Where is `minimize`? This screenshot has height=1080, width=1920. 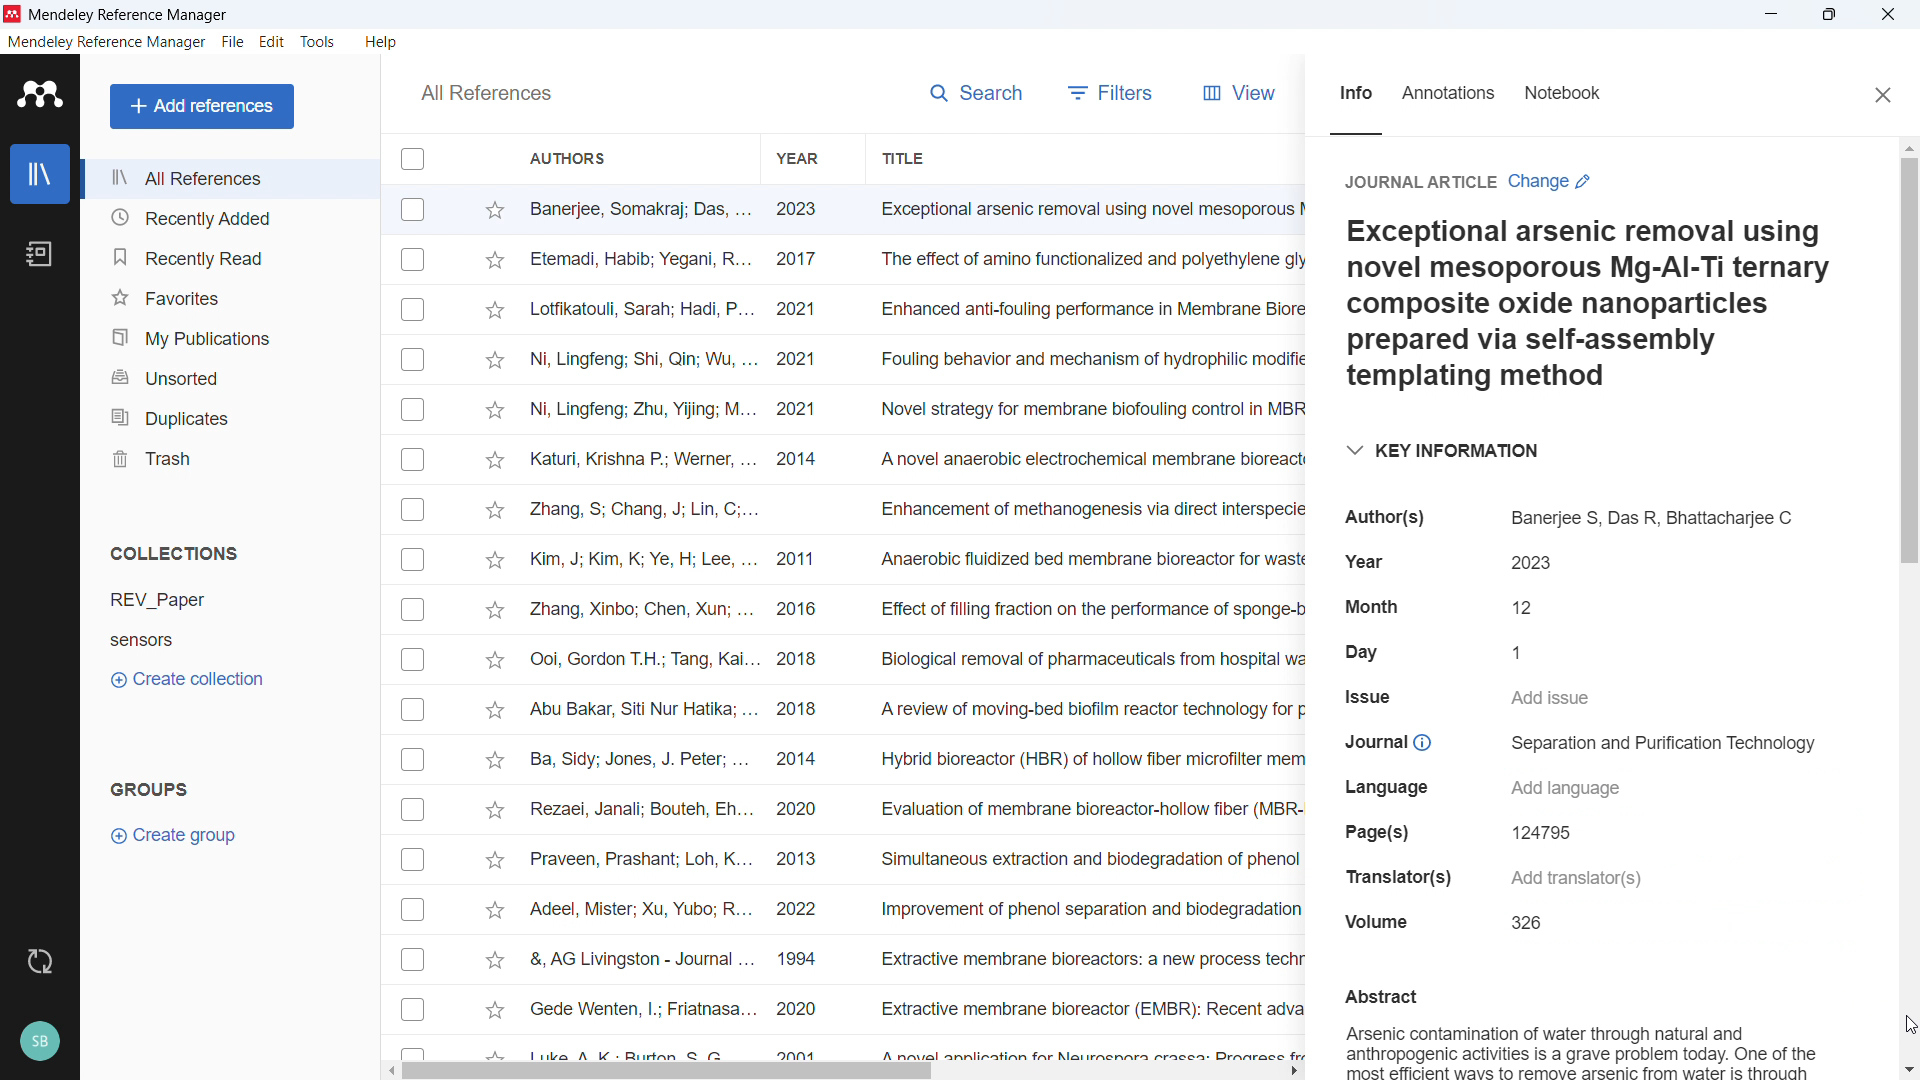 minimize is located at coordinates (1772, 15).